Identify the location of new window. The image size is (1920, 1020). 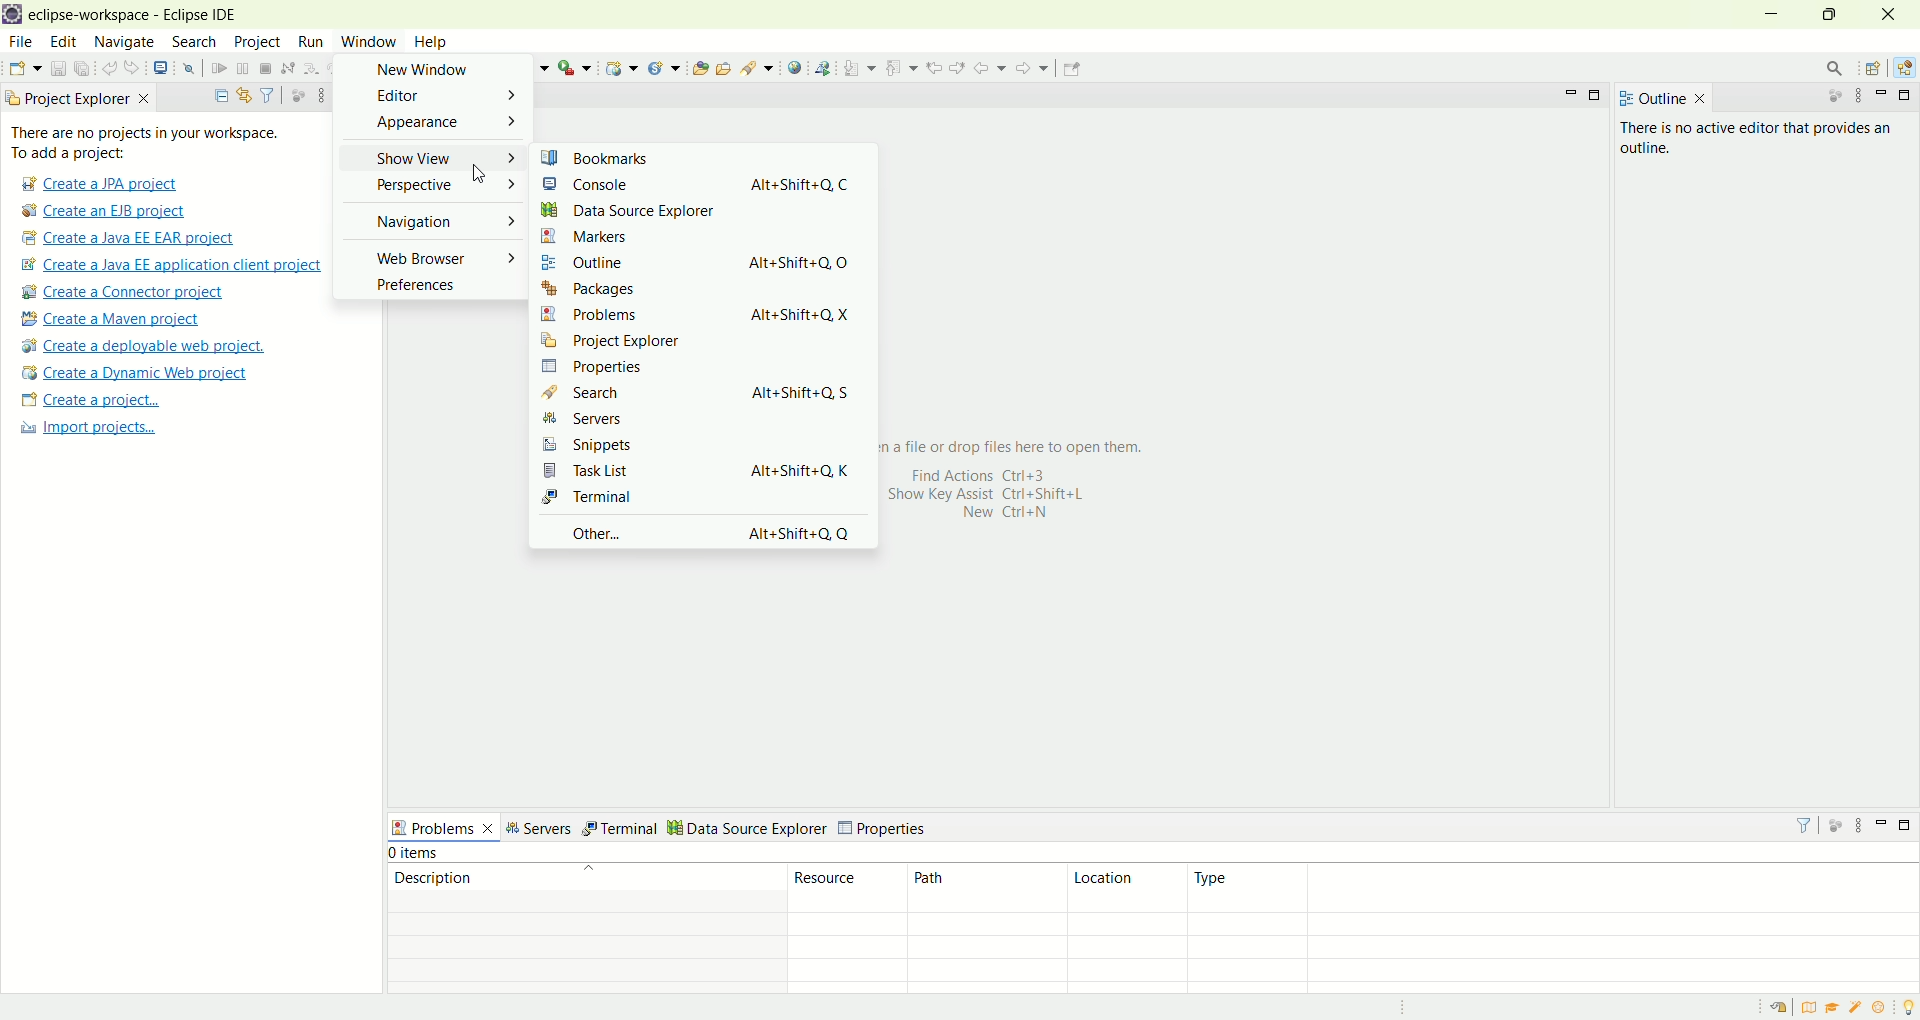
(429, 71).